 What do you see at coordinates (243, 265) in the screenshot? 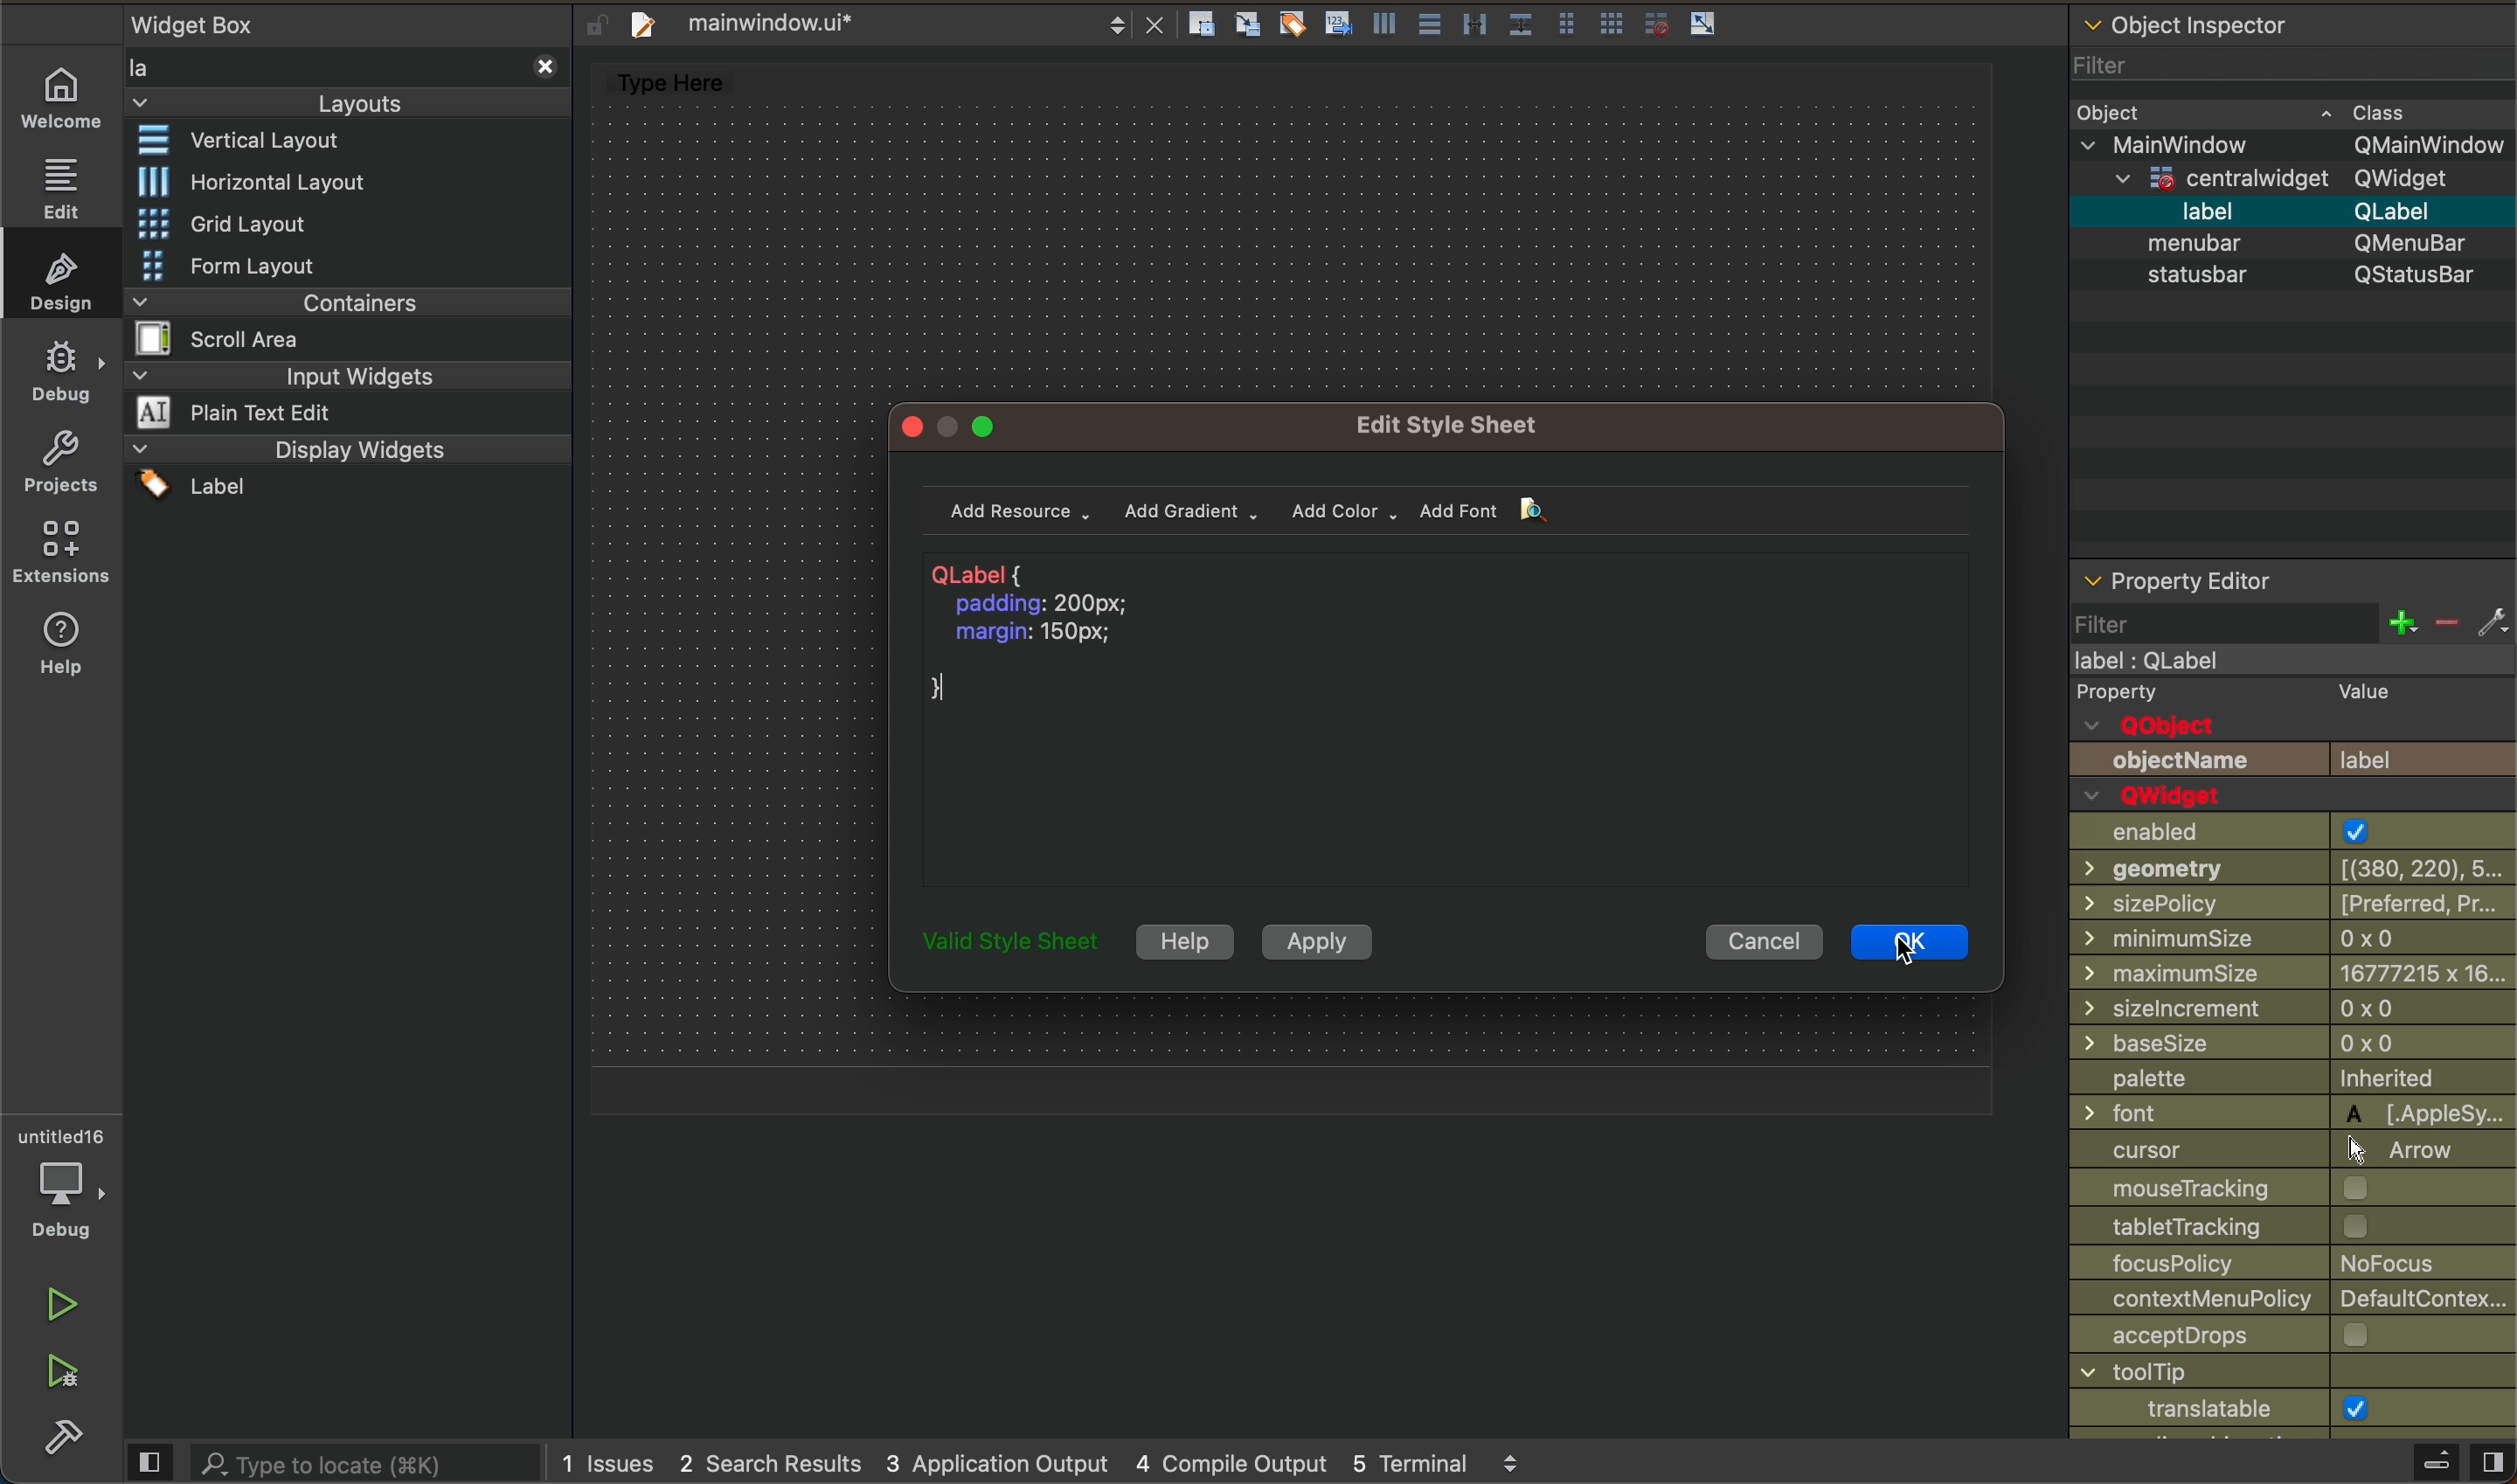
I see `form layout` at bounding box center [243, 265].